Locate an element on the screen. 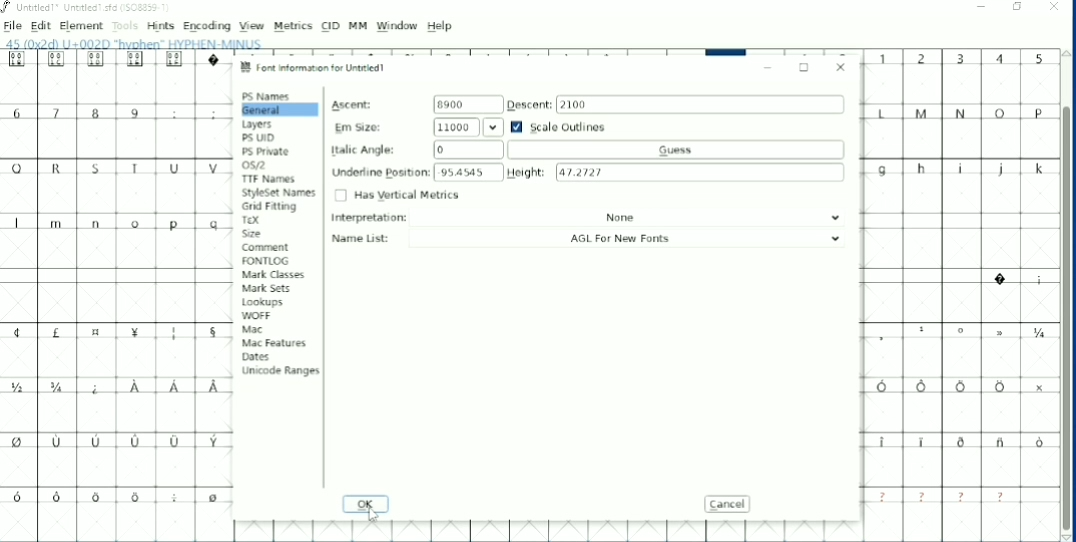 Image resolution: width=1076 pixels, height=542 pixels. Unicode Ranges is located at coordinates (280, 370).